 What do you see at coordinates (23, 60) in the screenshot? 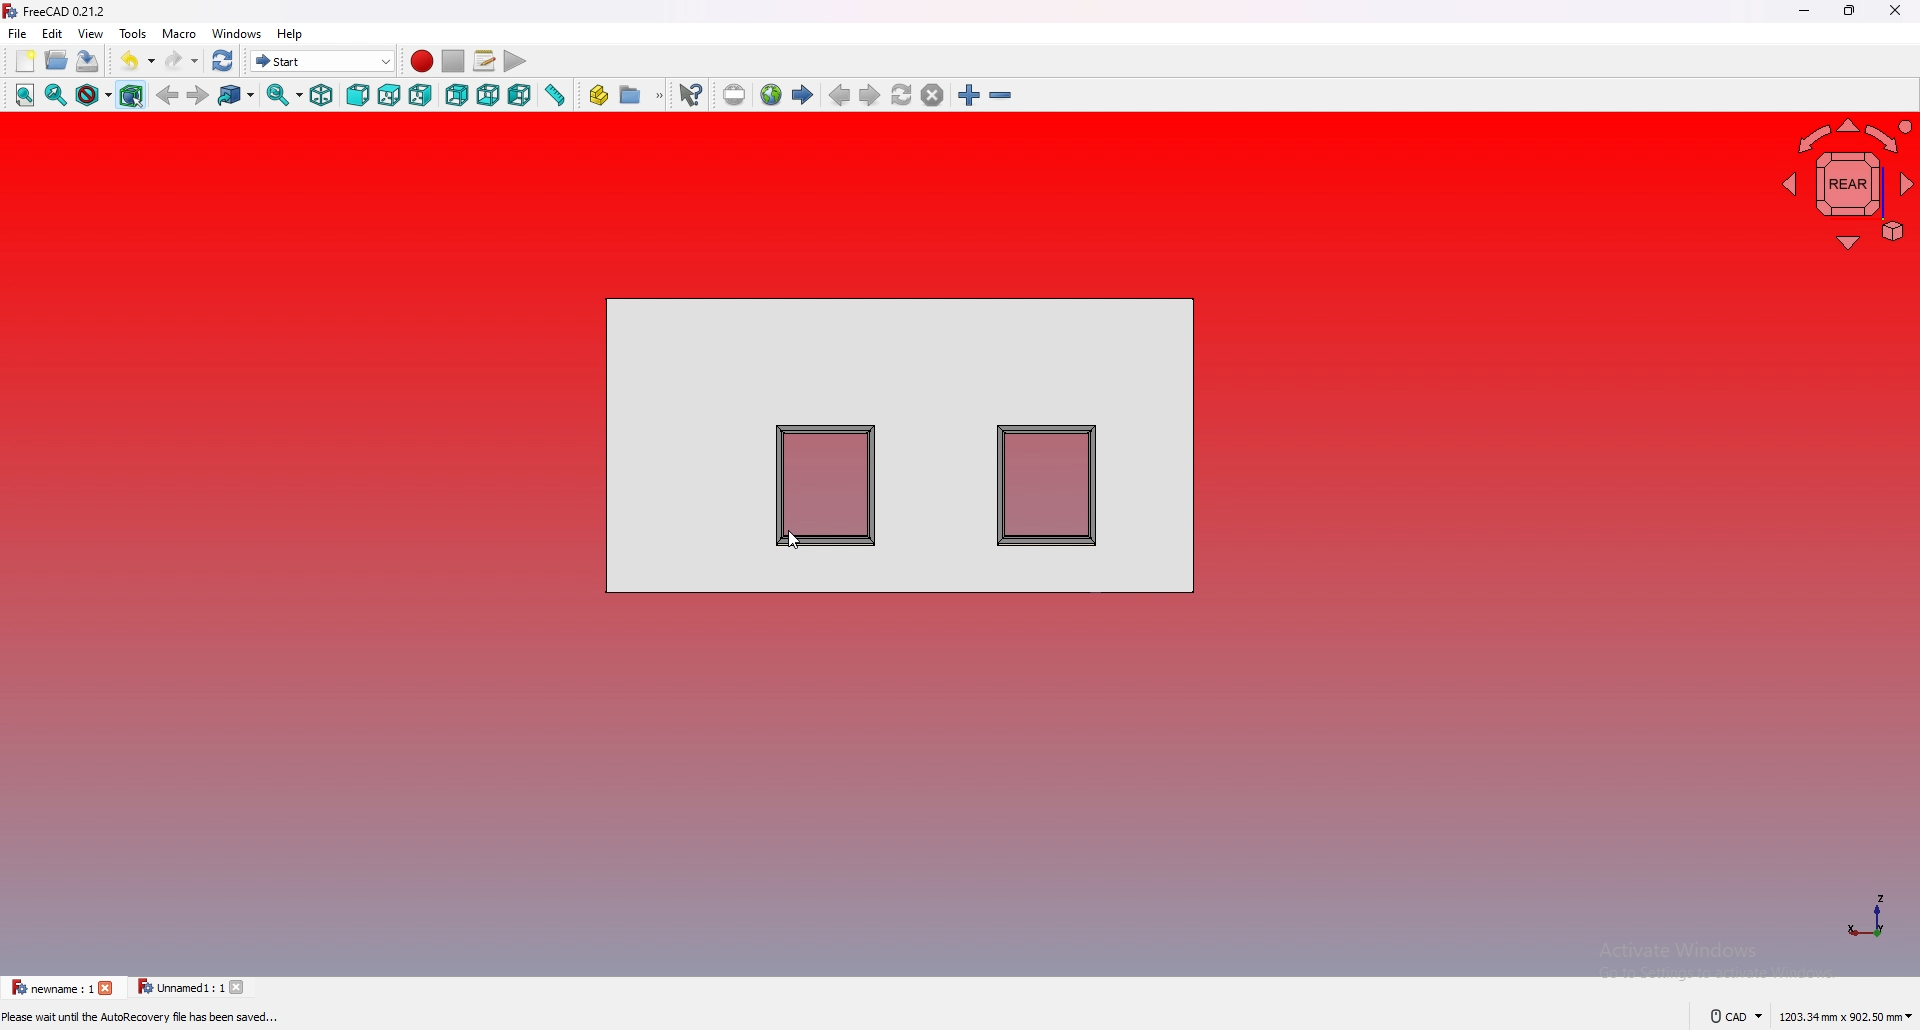
I see `new` at bounding box center [23, 60].